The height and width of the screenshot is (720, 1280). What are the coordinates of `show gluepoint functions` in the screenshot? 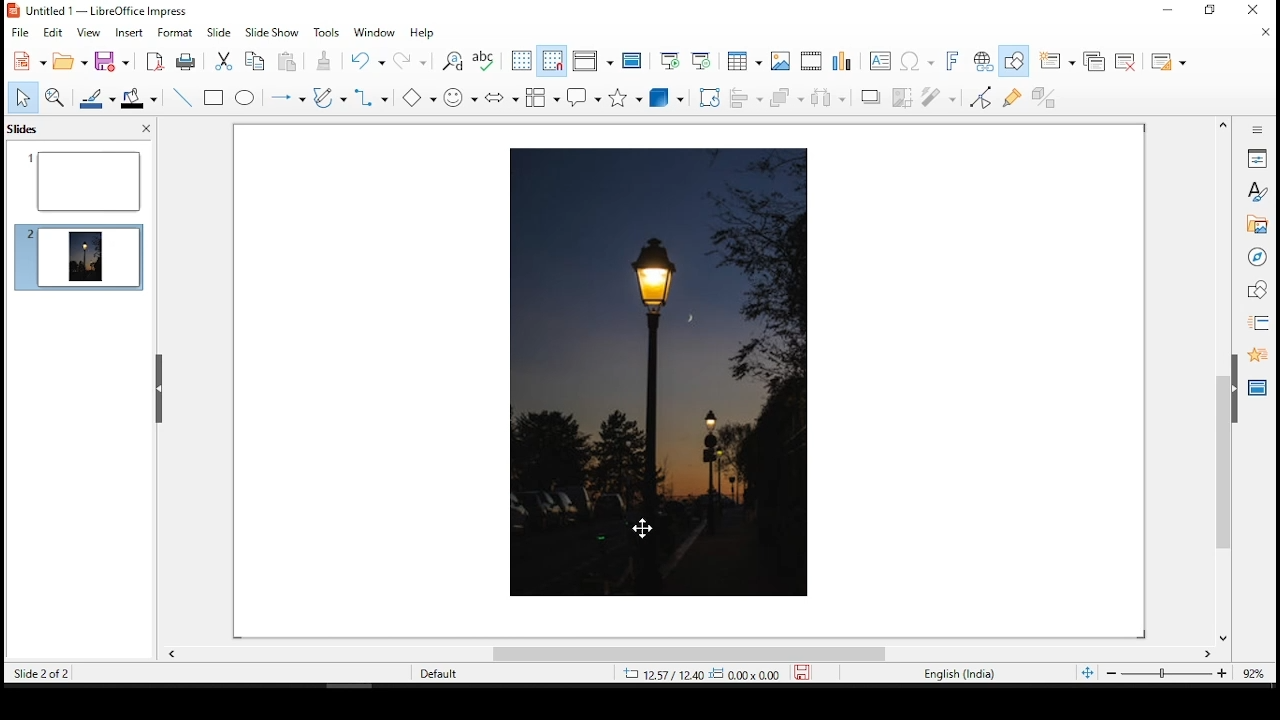 It's located at (1014, 98).